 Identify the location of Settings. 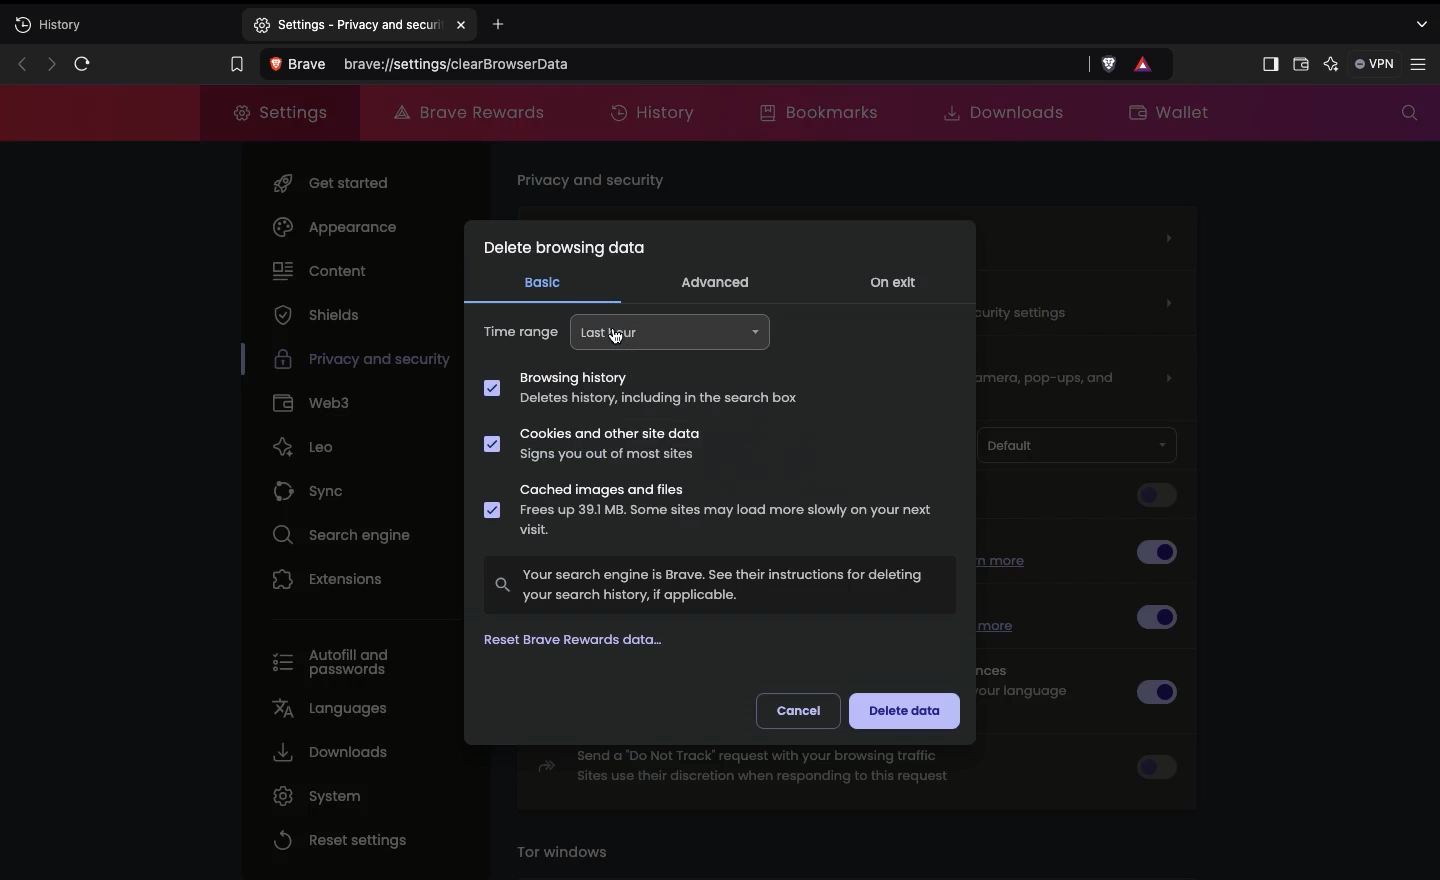
(1422, 64).